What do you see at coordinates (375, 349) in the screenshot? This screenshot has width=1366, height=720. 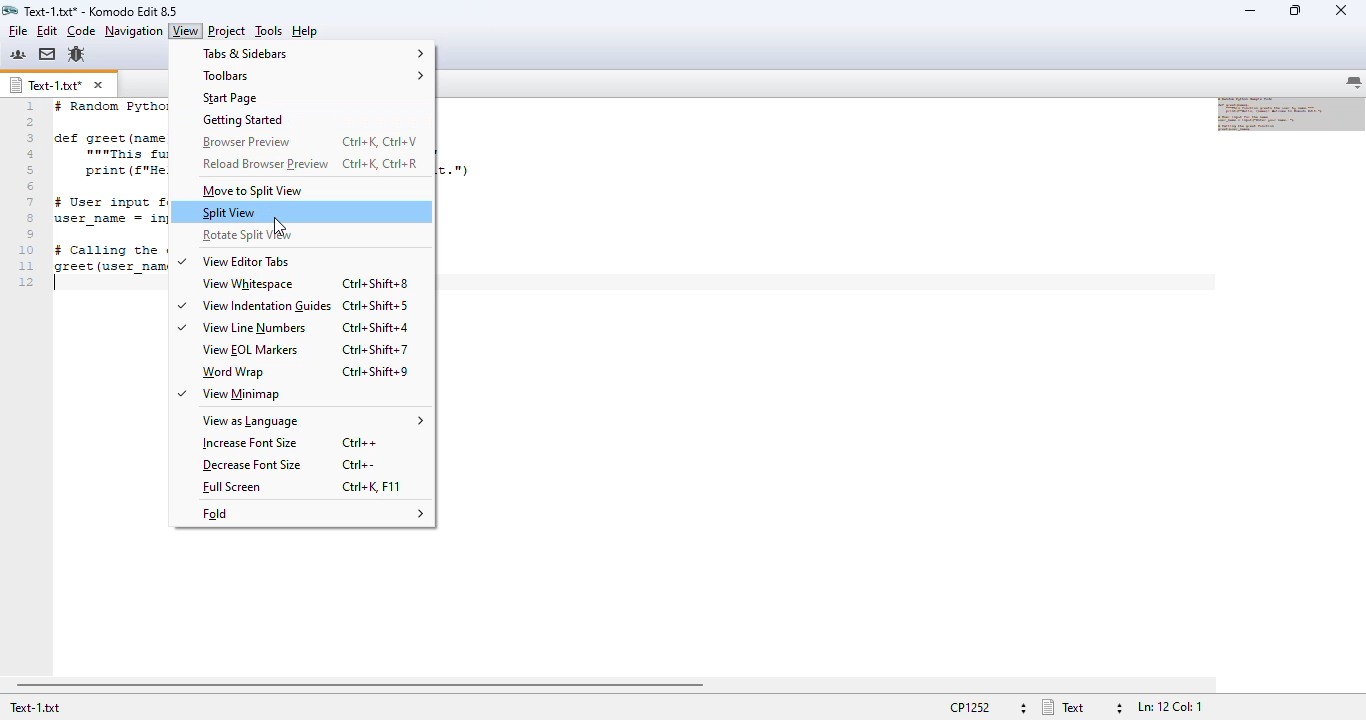 I see `shortcut for view EOL markers` at bounding box center [375, 349].